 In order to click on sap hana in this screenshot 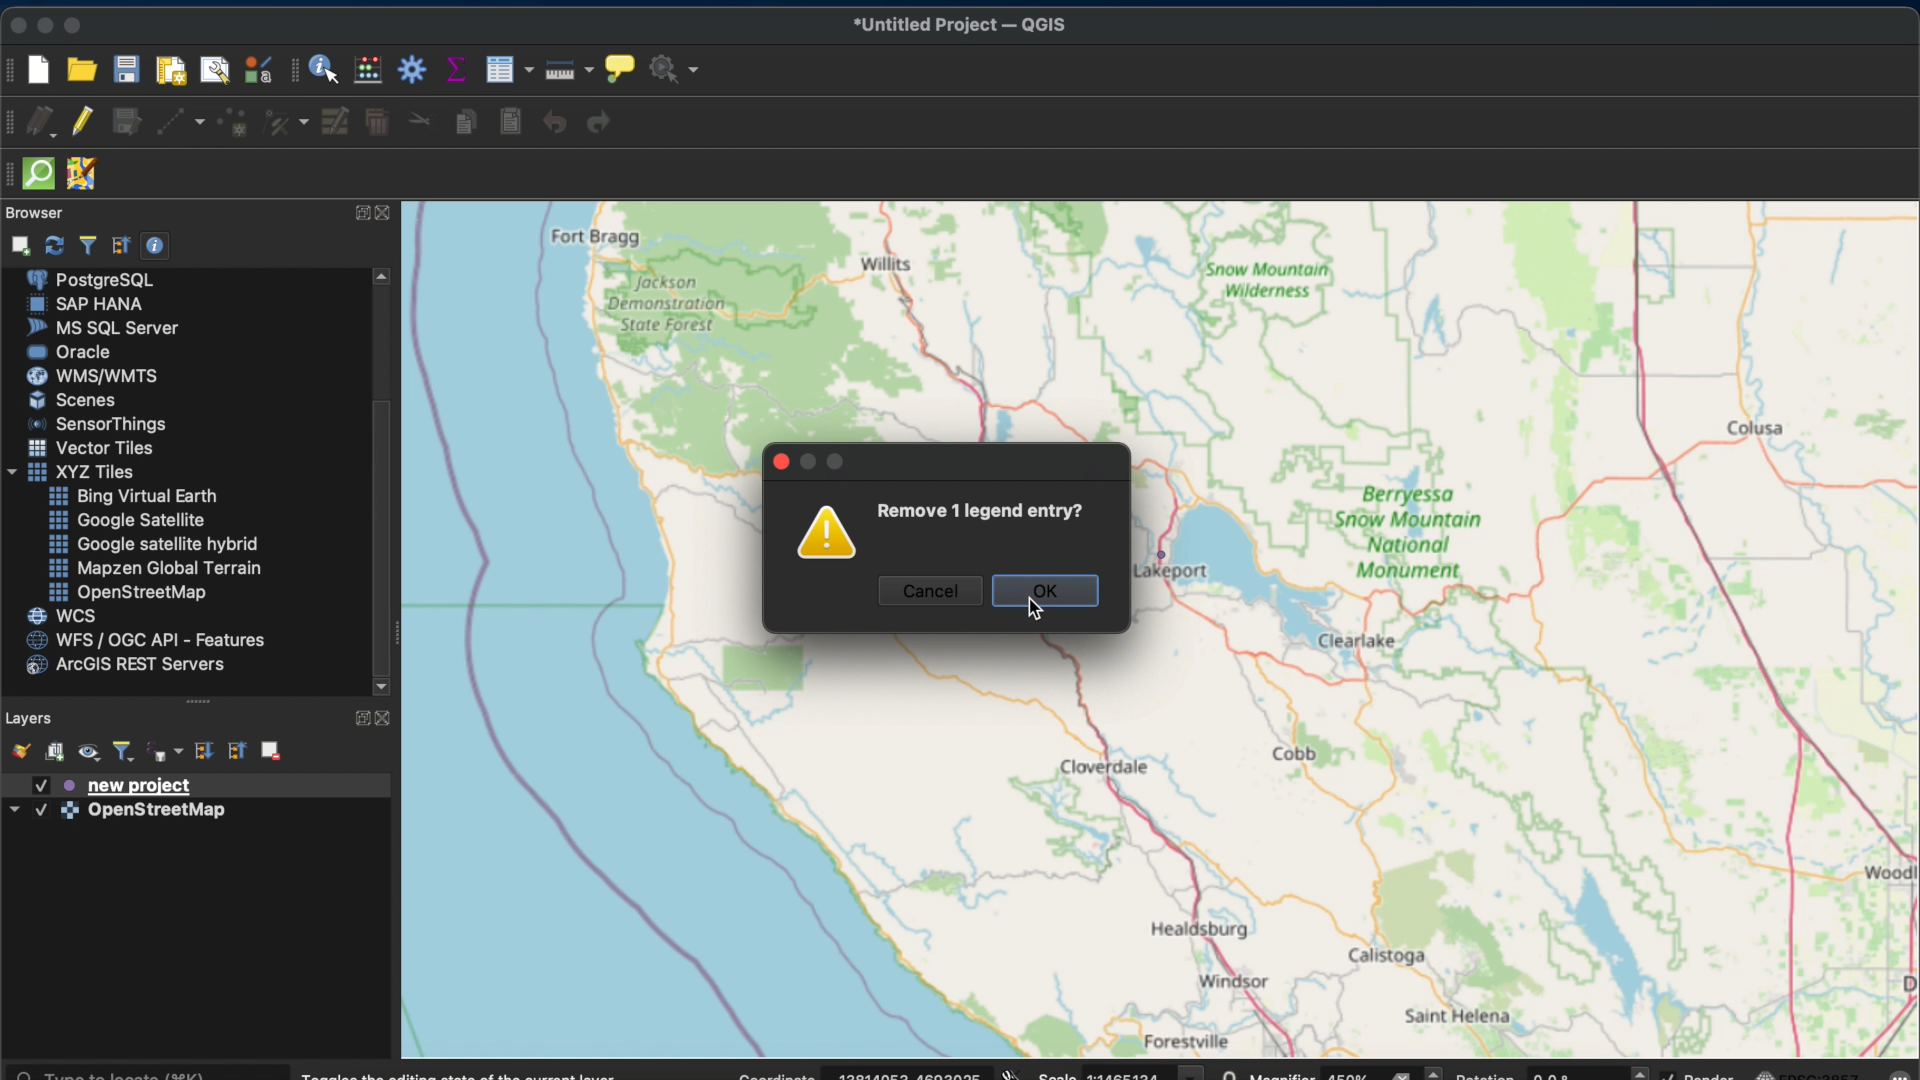, I will do `click(86, 304)`.